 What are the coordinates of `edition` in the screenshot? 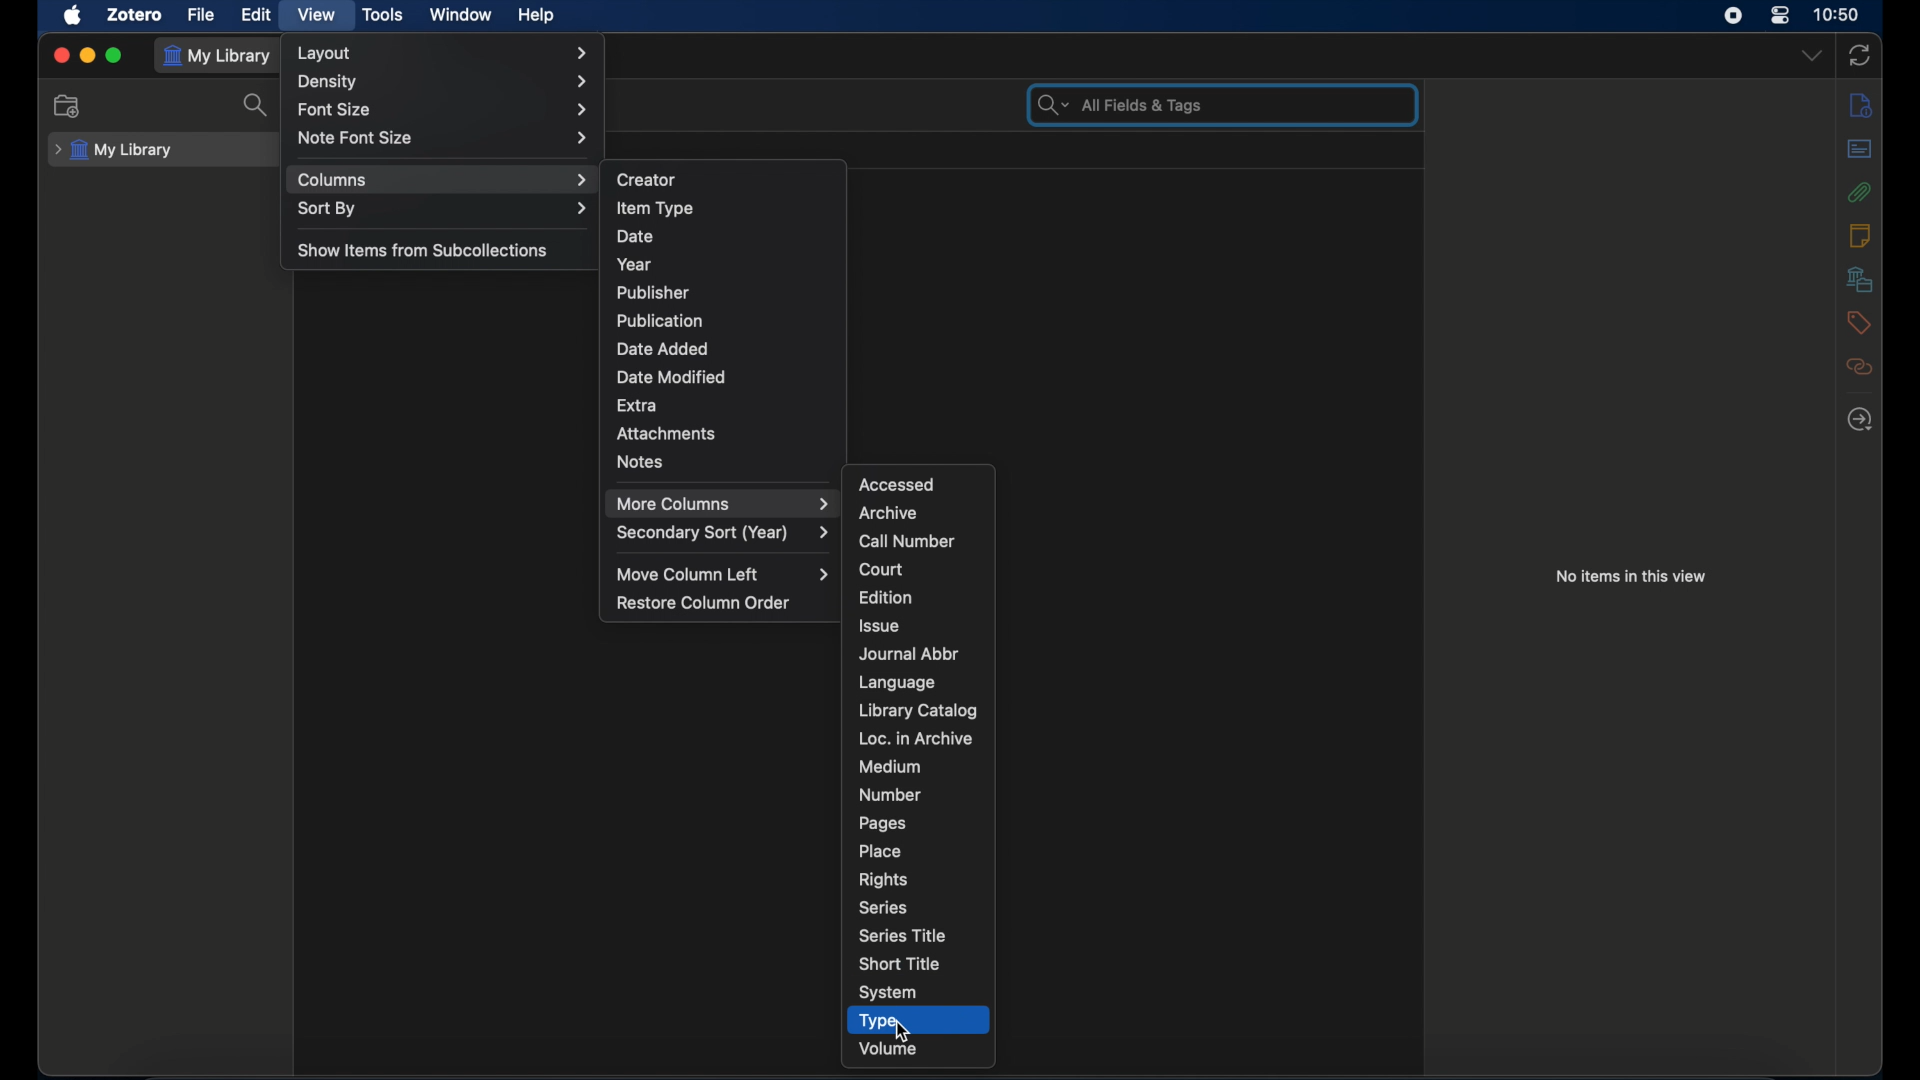 It's located at (886, 597).